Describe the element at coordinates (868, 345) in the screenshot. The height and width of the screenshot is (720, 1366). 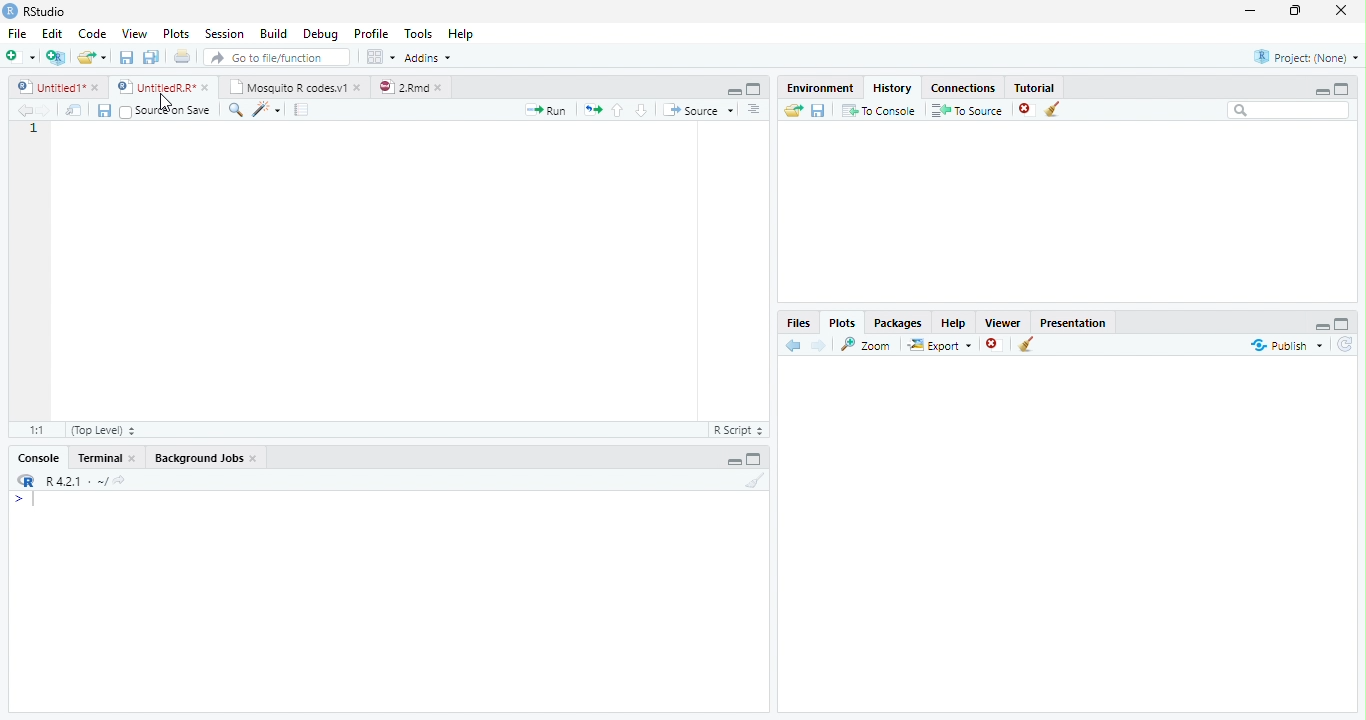
I see `Zoom` at that location.